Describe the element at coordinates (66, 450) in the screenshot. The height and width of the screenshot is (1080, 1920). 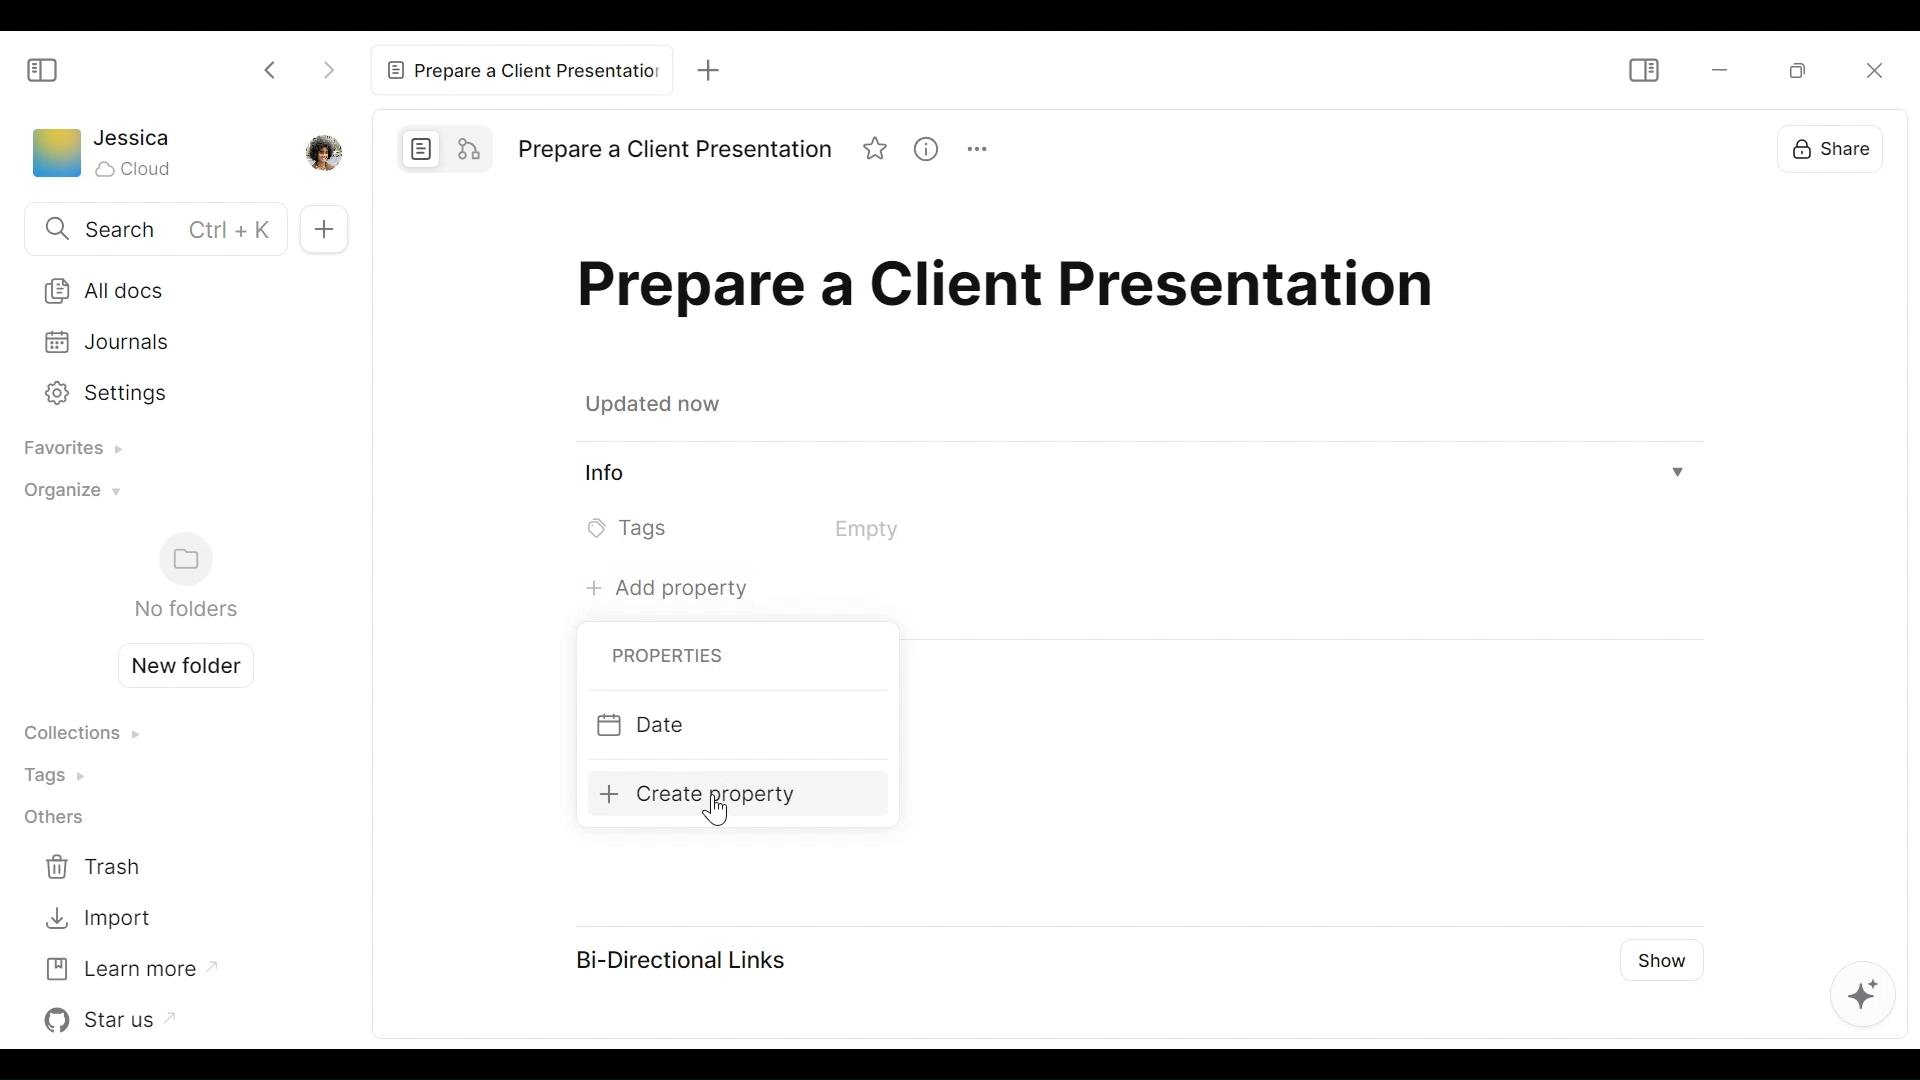
I see `Favorites` at that location.